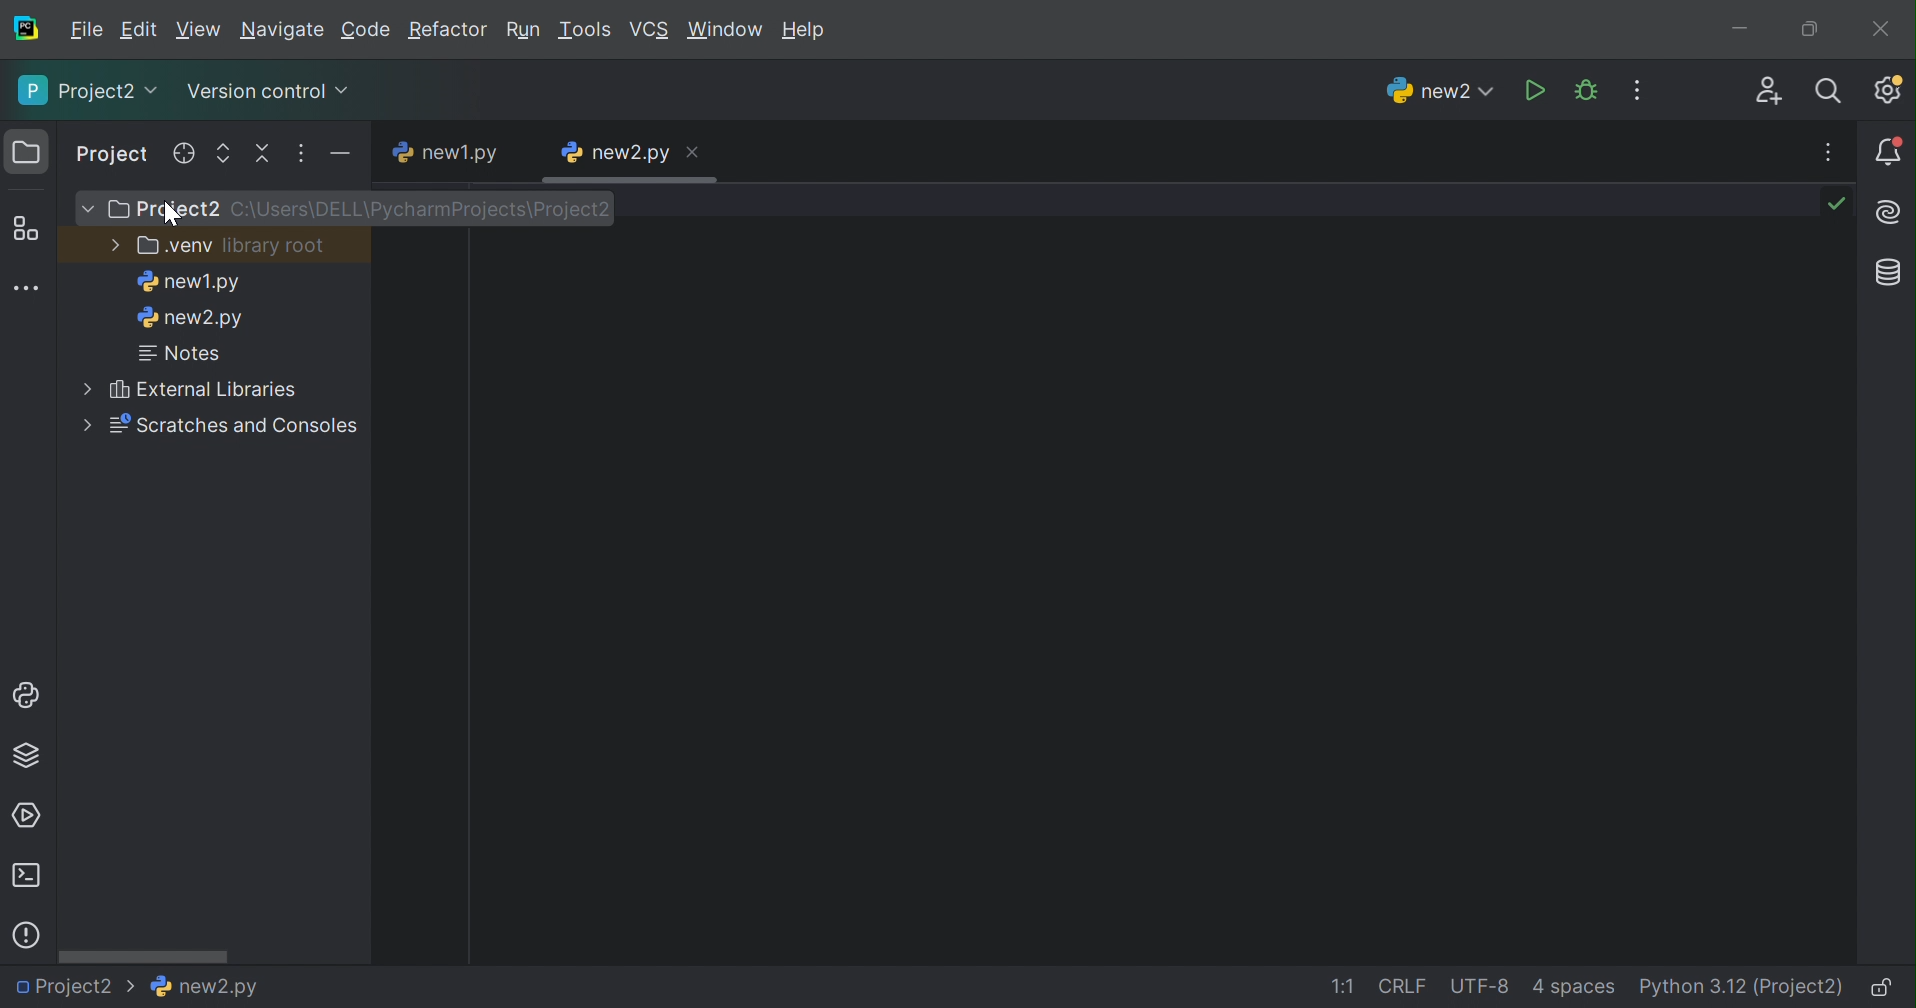 This screenshot has width=1916, height=1008. Describe the element at coordinates (74, 991) in the screenshot. I see `Project2` at that location.